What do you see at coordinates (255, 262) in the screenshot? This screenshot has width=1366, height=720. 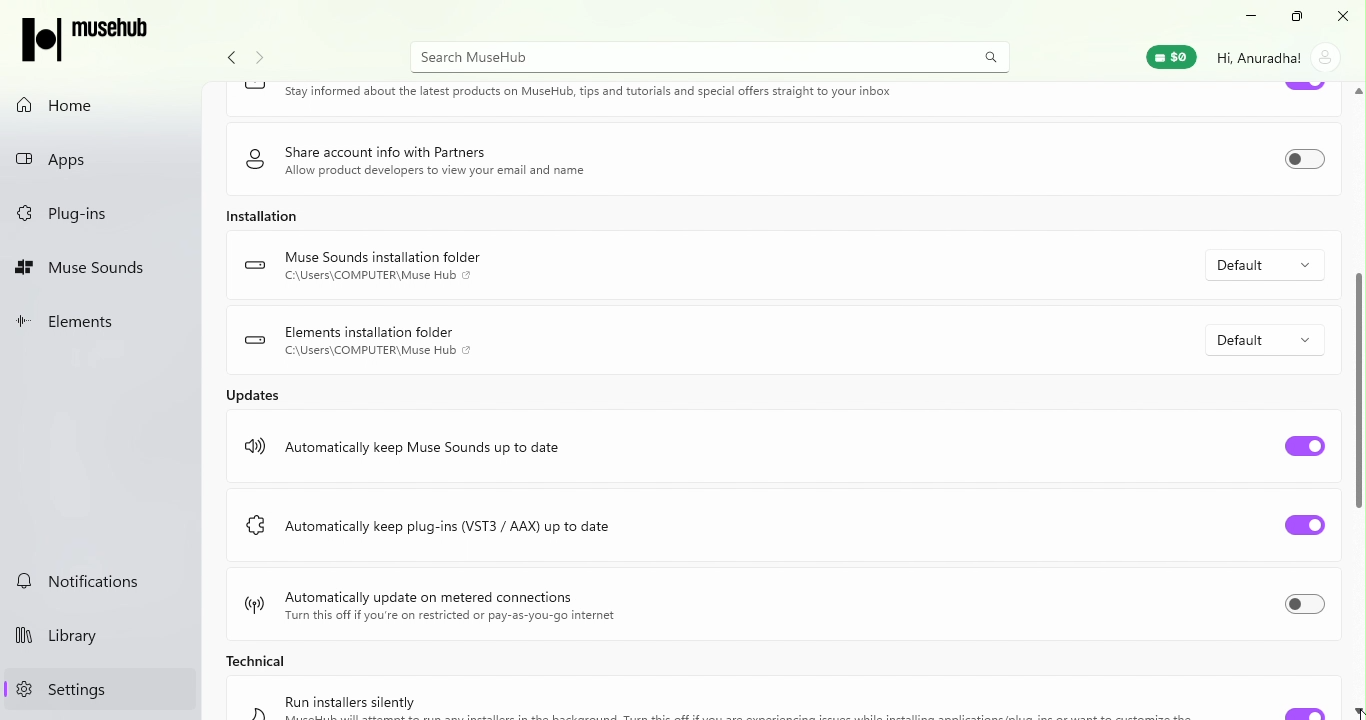 I see `logo ` at bounding box center [255, 262].